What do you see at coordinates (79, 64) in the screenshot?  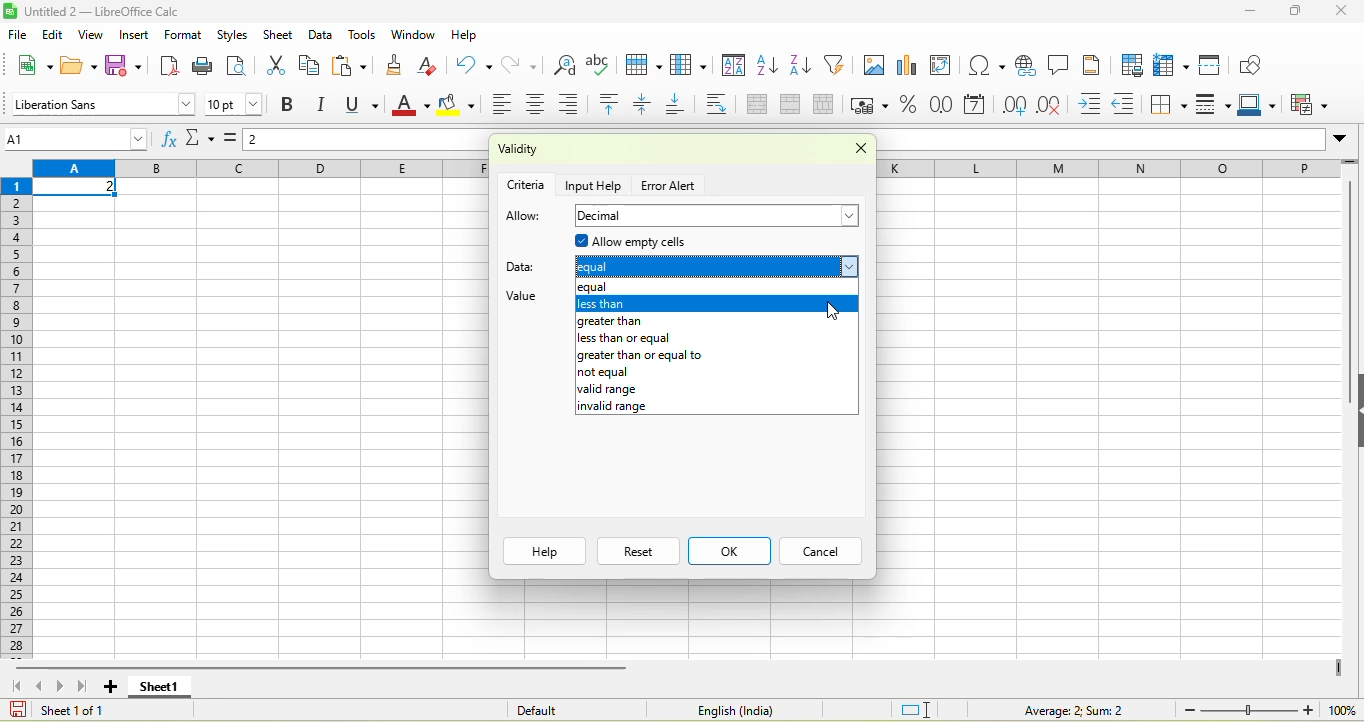 I see `open` at bounding box center [79, 64].